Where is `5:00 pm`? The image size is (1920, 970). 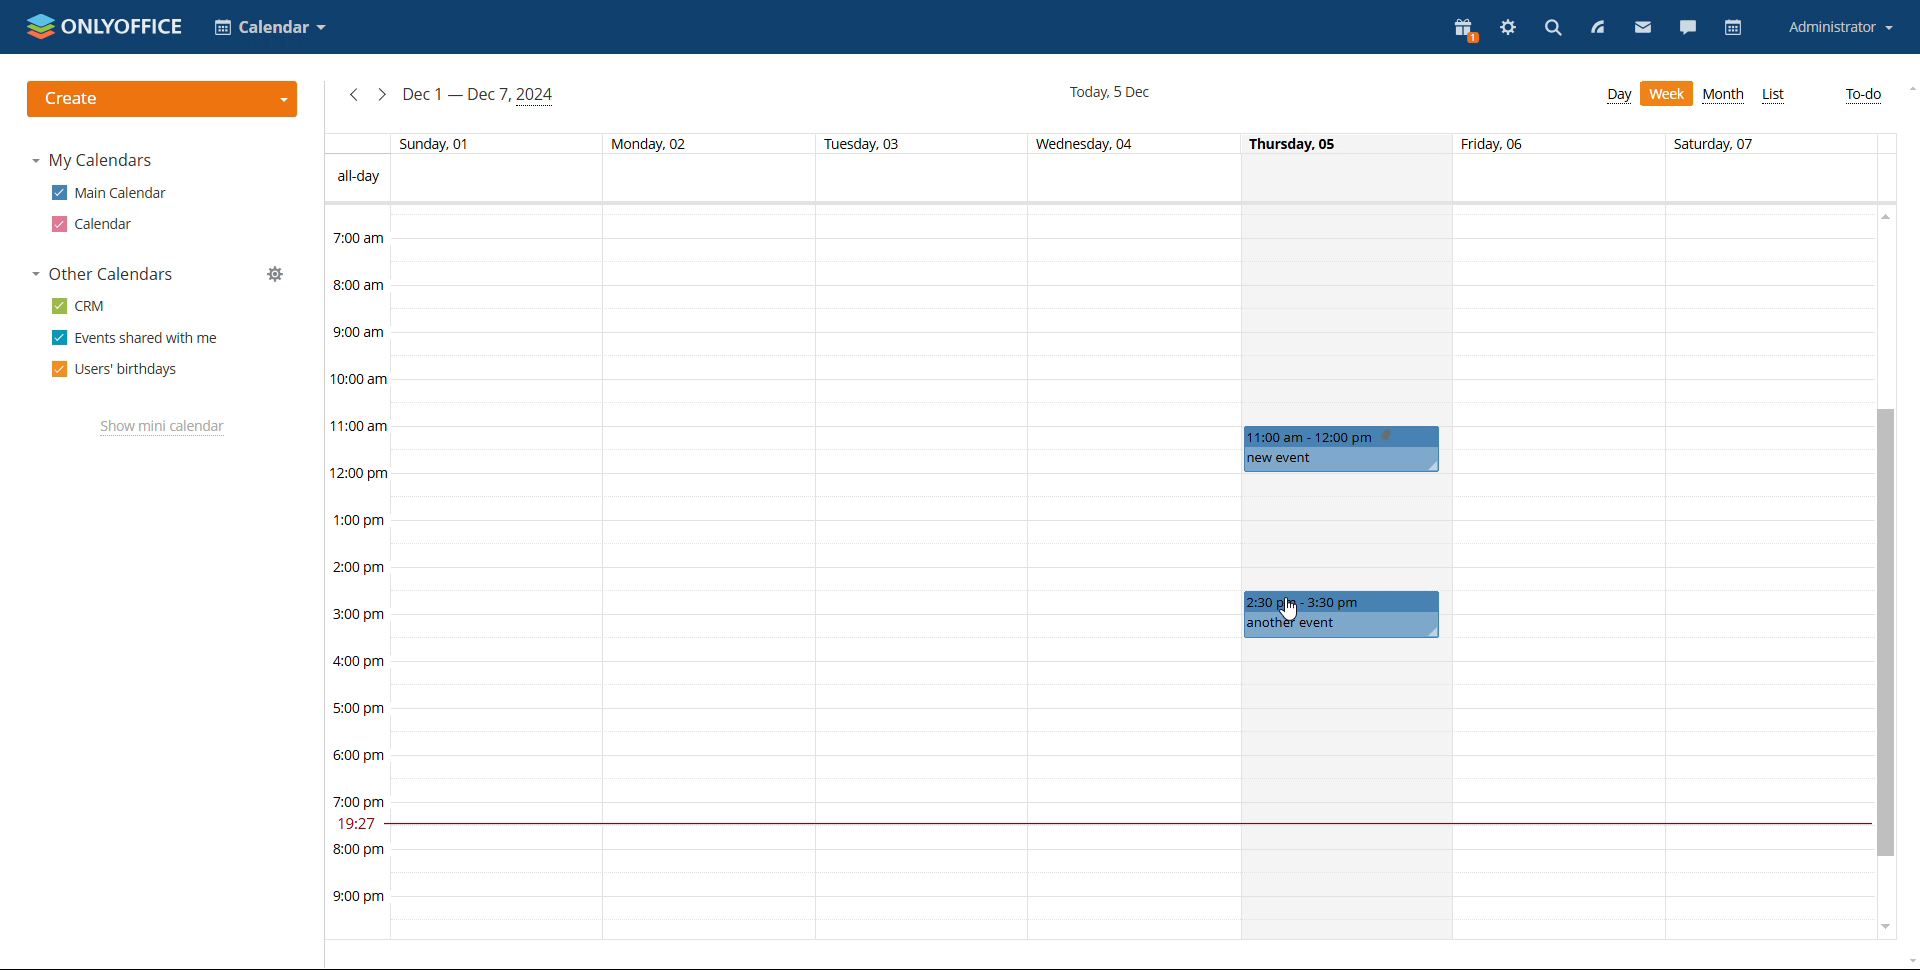 5:00 pm is located at coordinates (357, 707).